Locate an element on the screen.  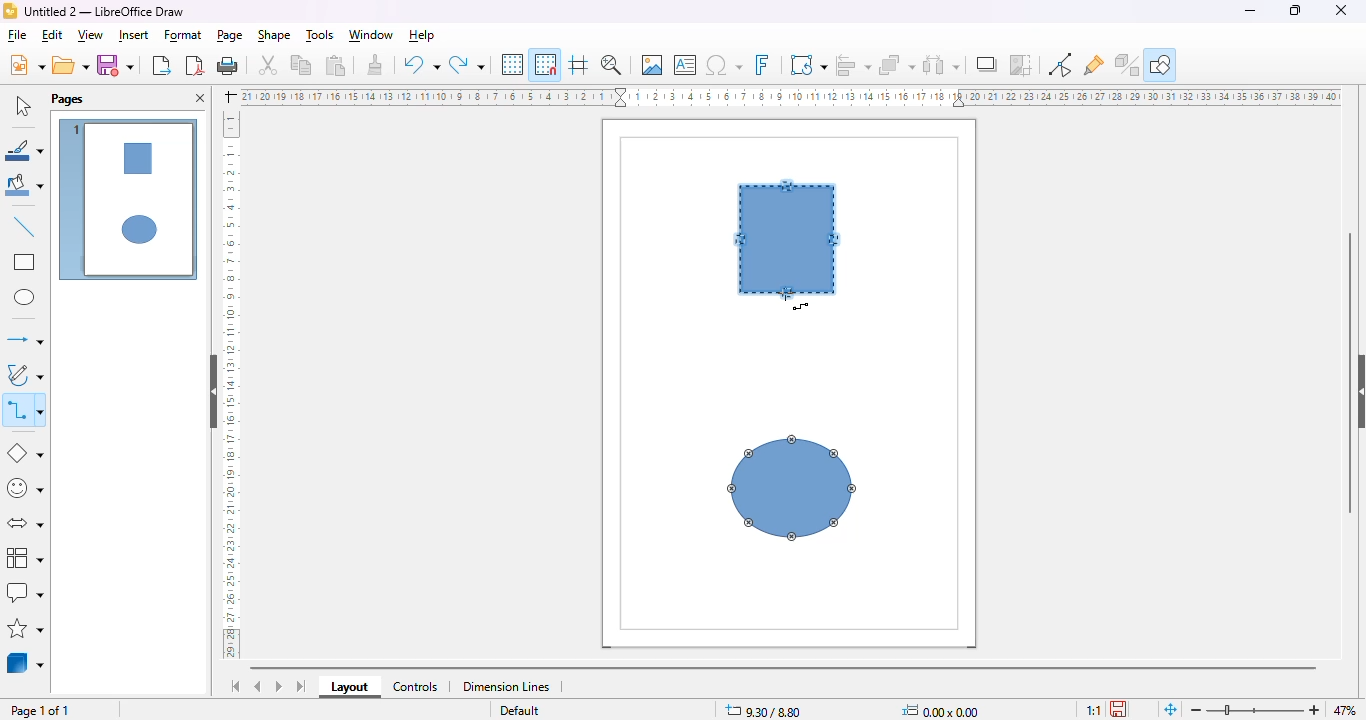
cursor is located at coordinates (791, 297).